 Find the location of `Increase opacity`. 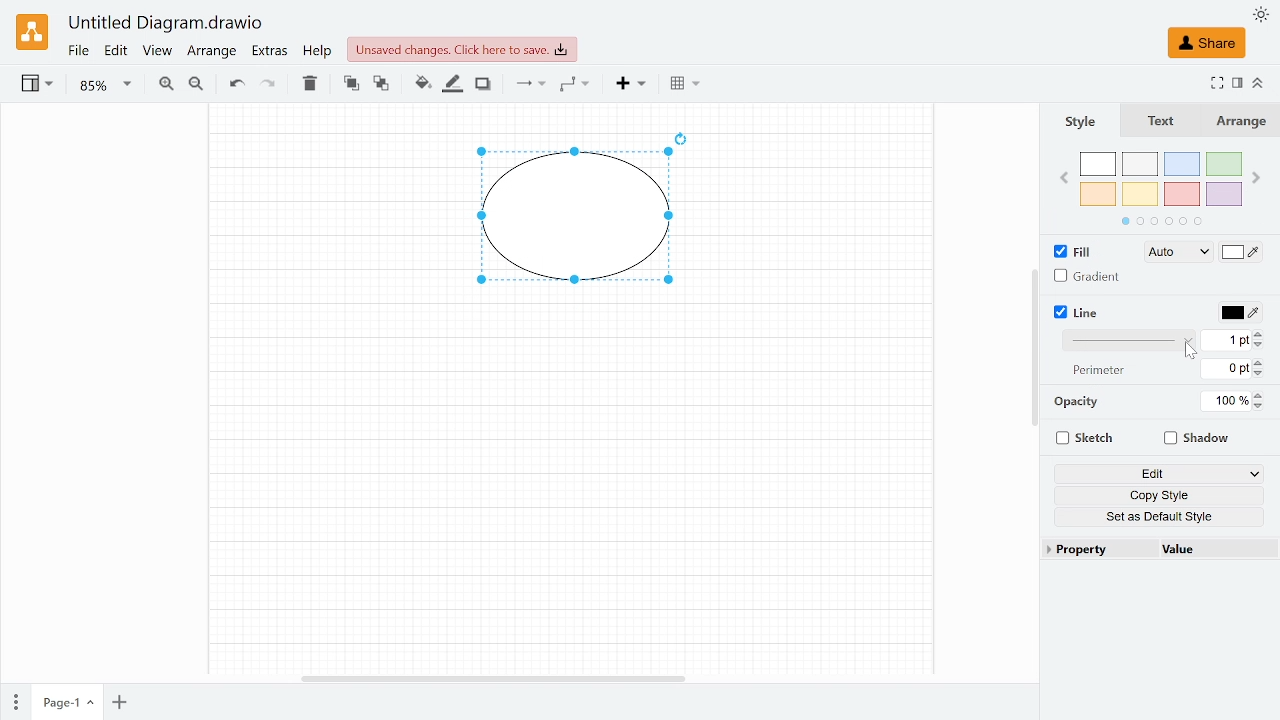

Increase opacity is located at coordinates (1259, 395).